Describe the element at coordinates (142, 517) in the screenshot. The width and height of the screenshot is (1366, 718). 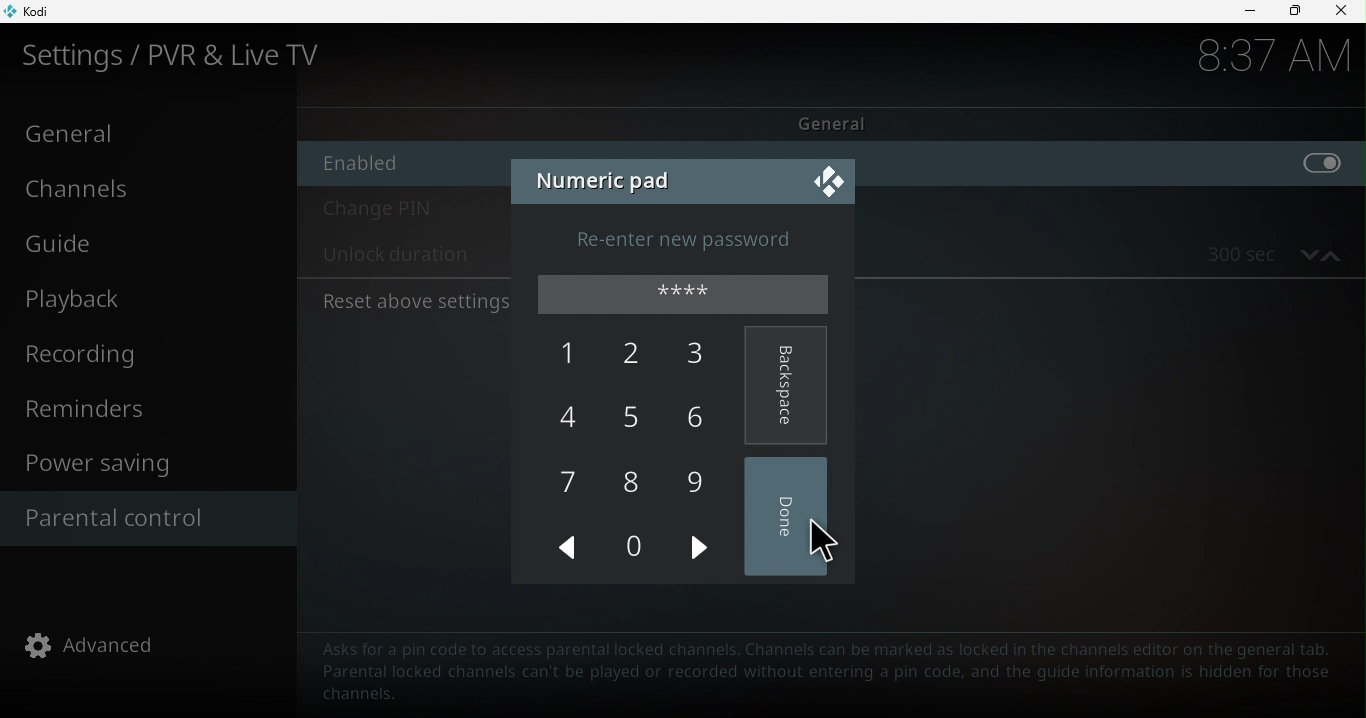
I see `Parental control` at that location.